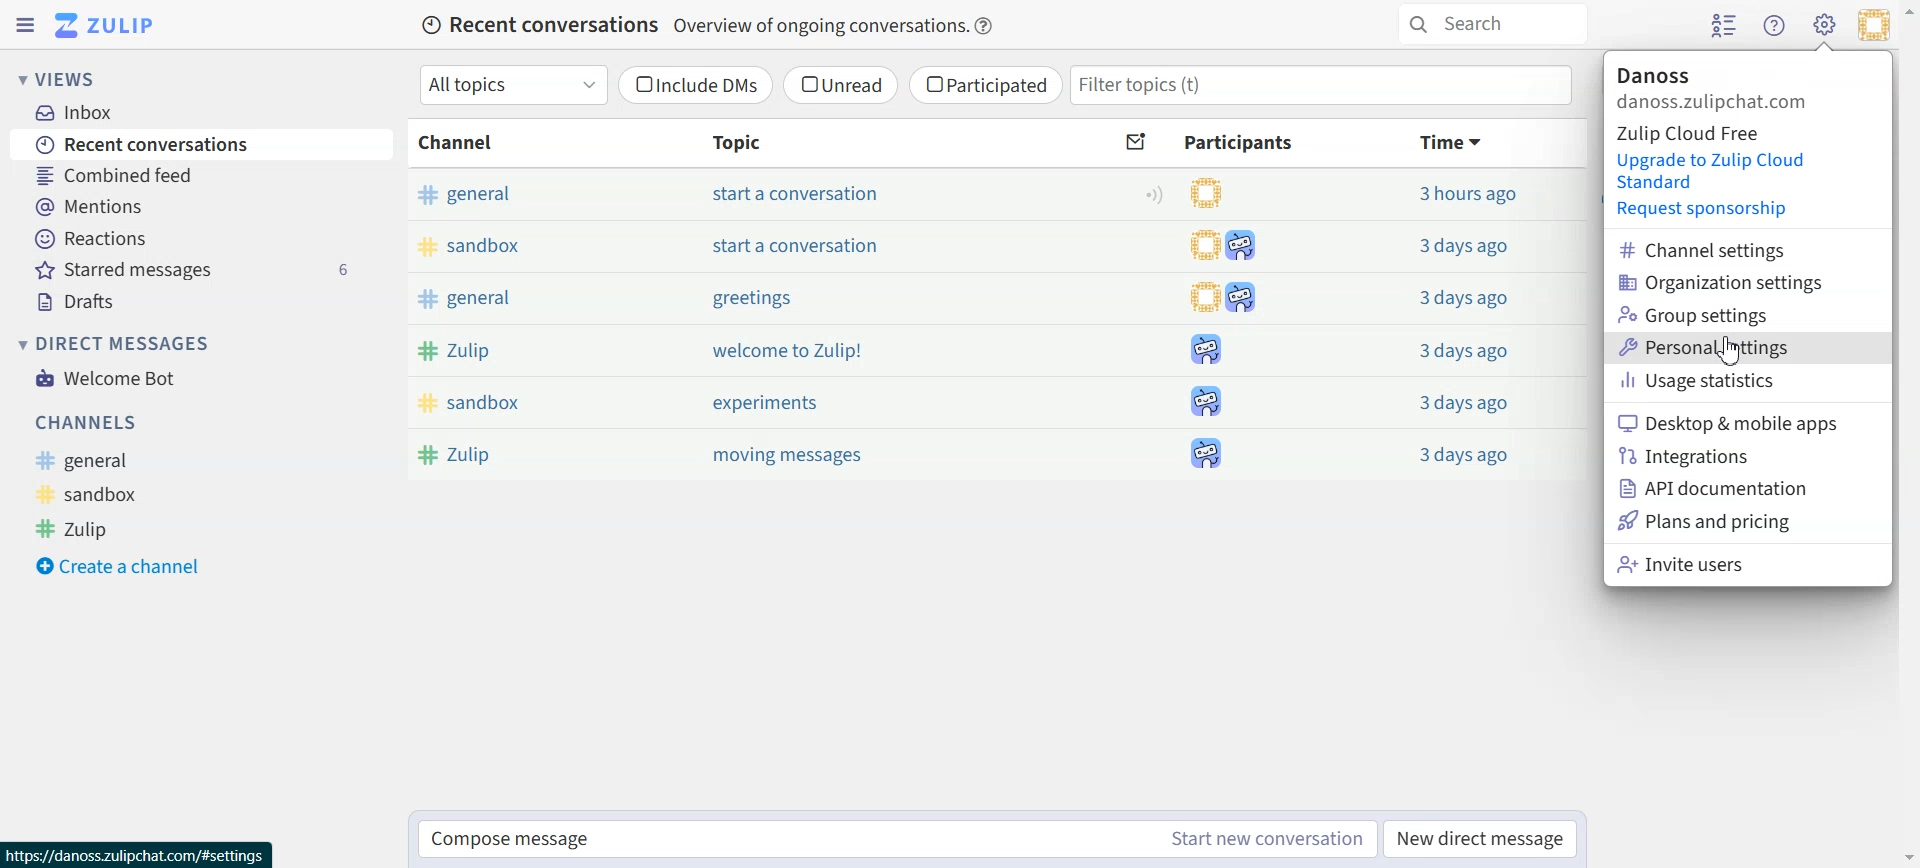 This screenshot has height=868, width=1920. What do you see at coordinates (1747, 564) in the screenshot?
I see `Invite users` at bounding box center [1747, 564].